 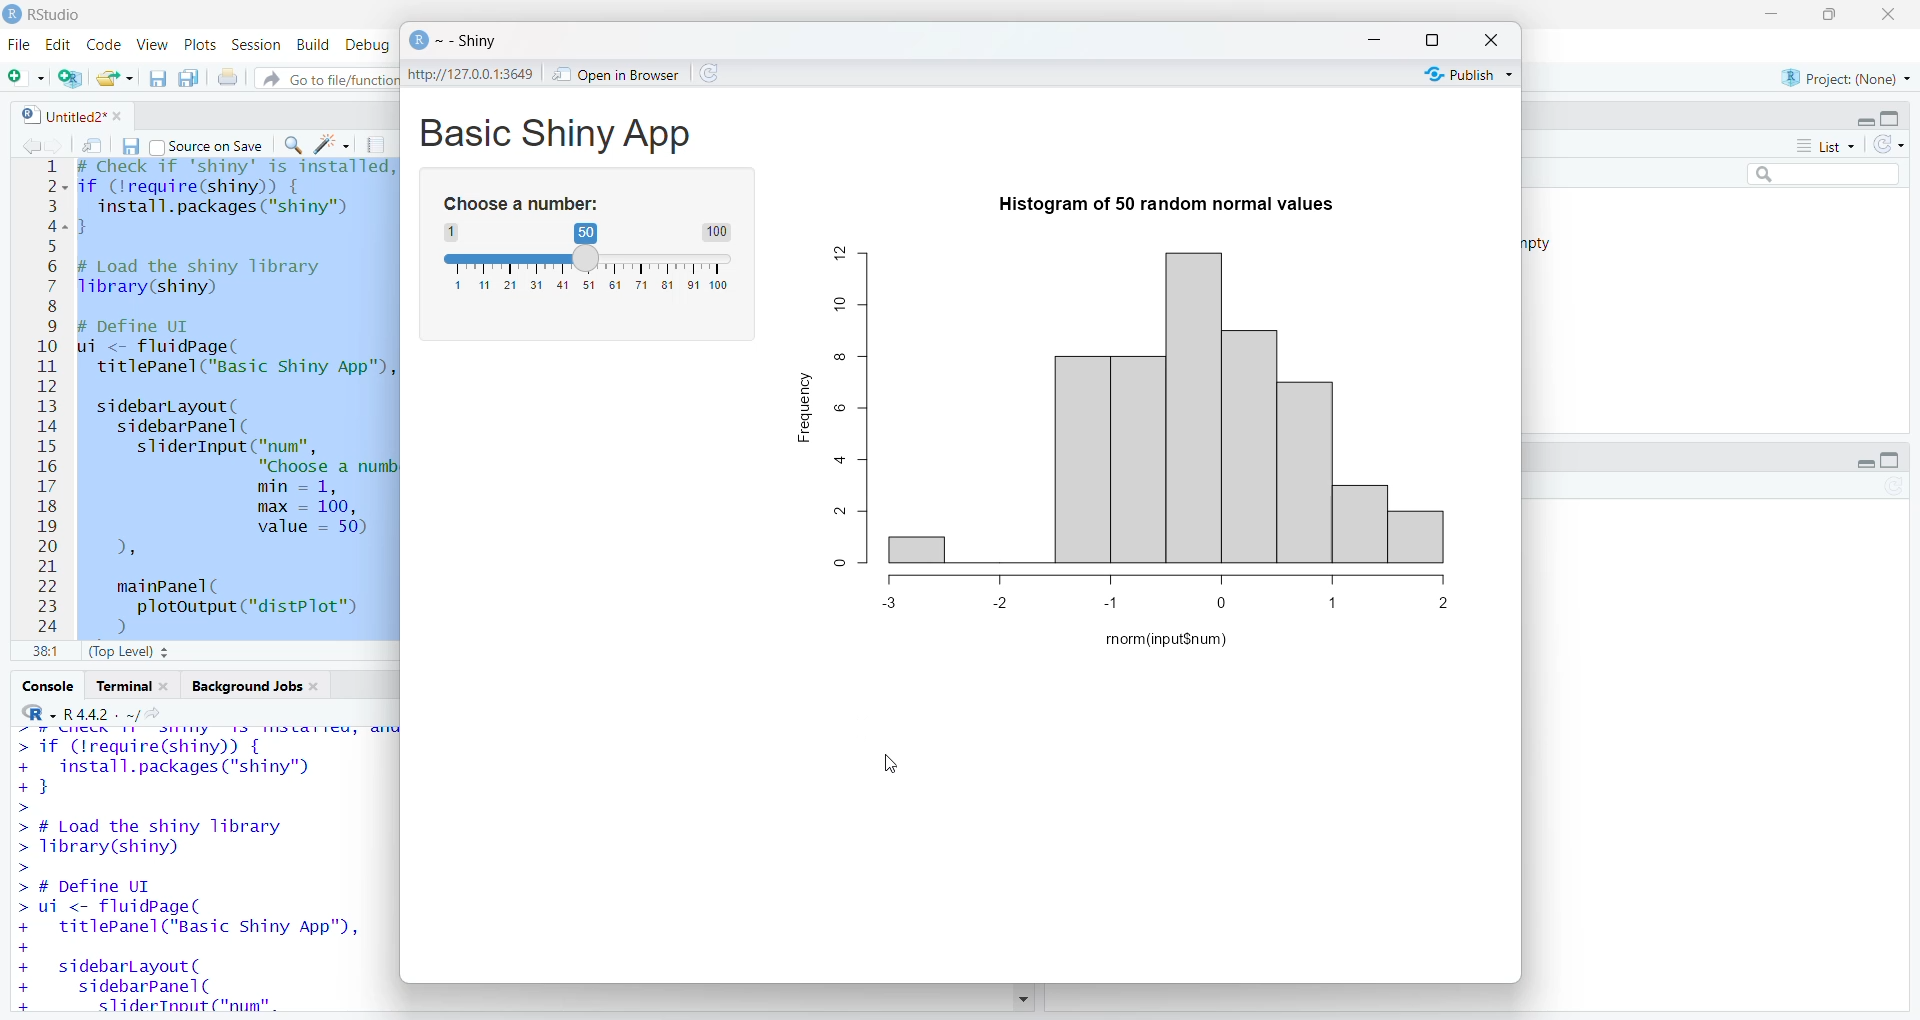 I want to click on values, so click(x=590, y=286).